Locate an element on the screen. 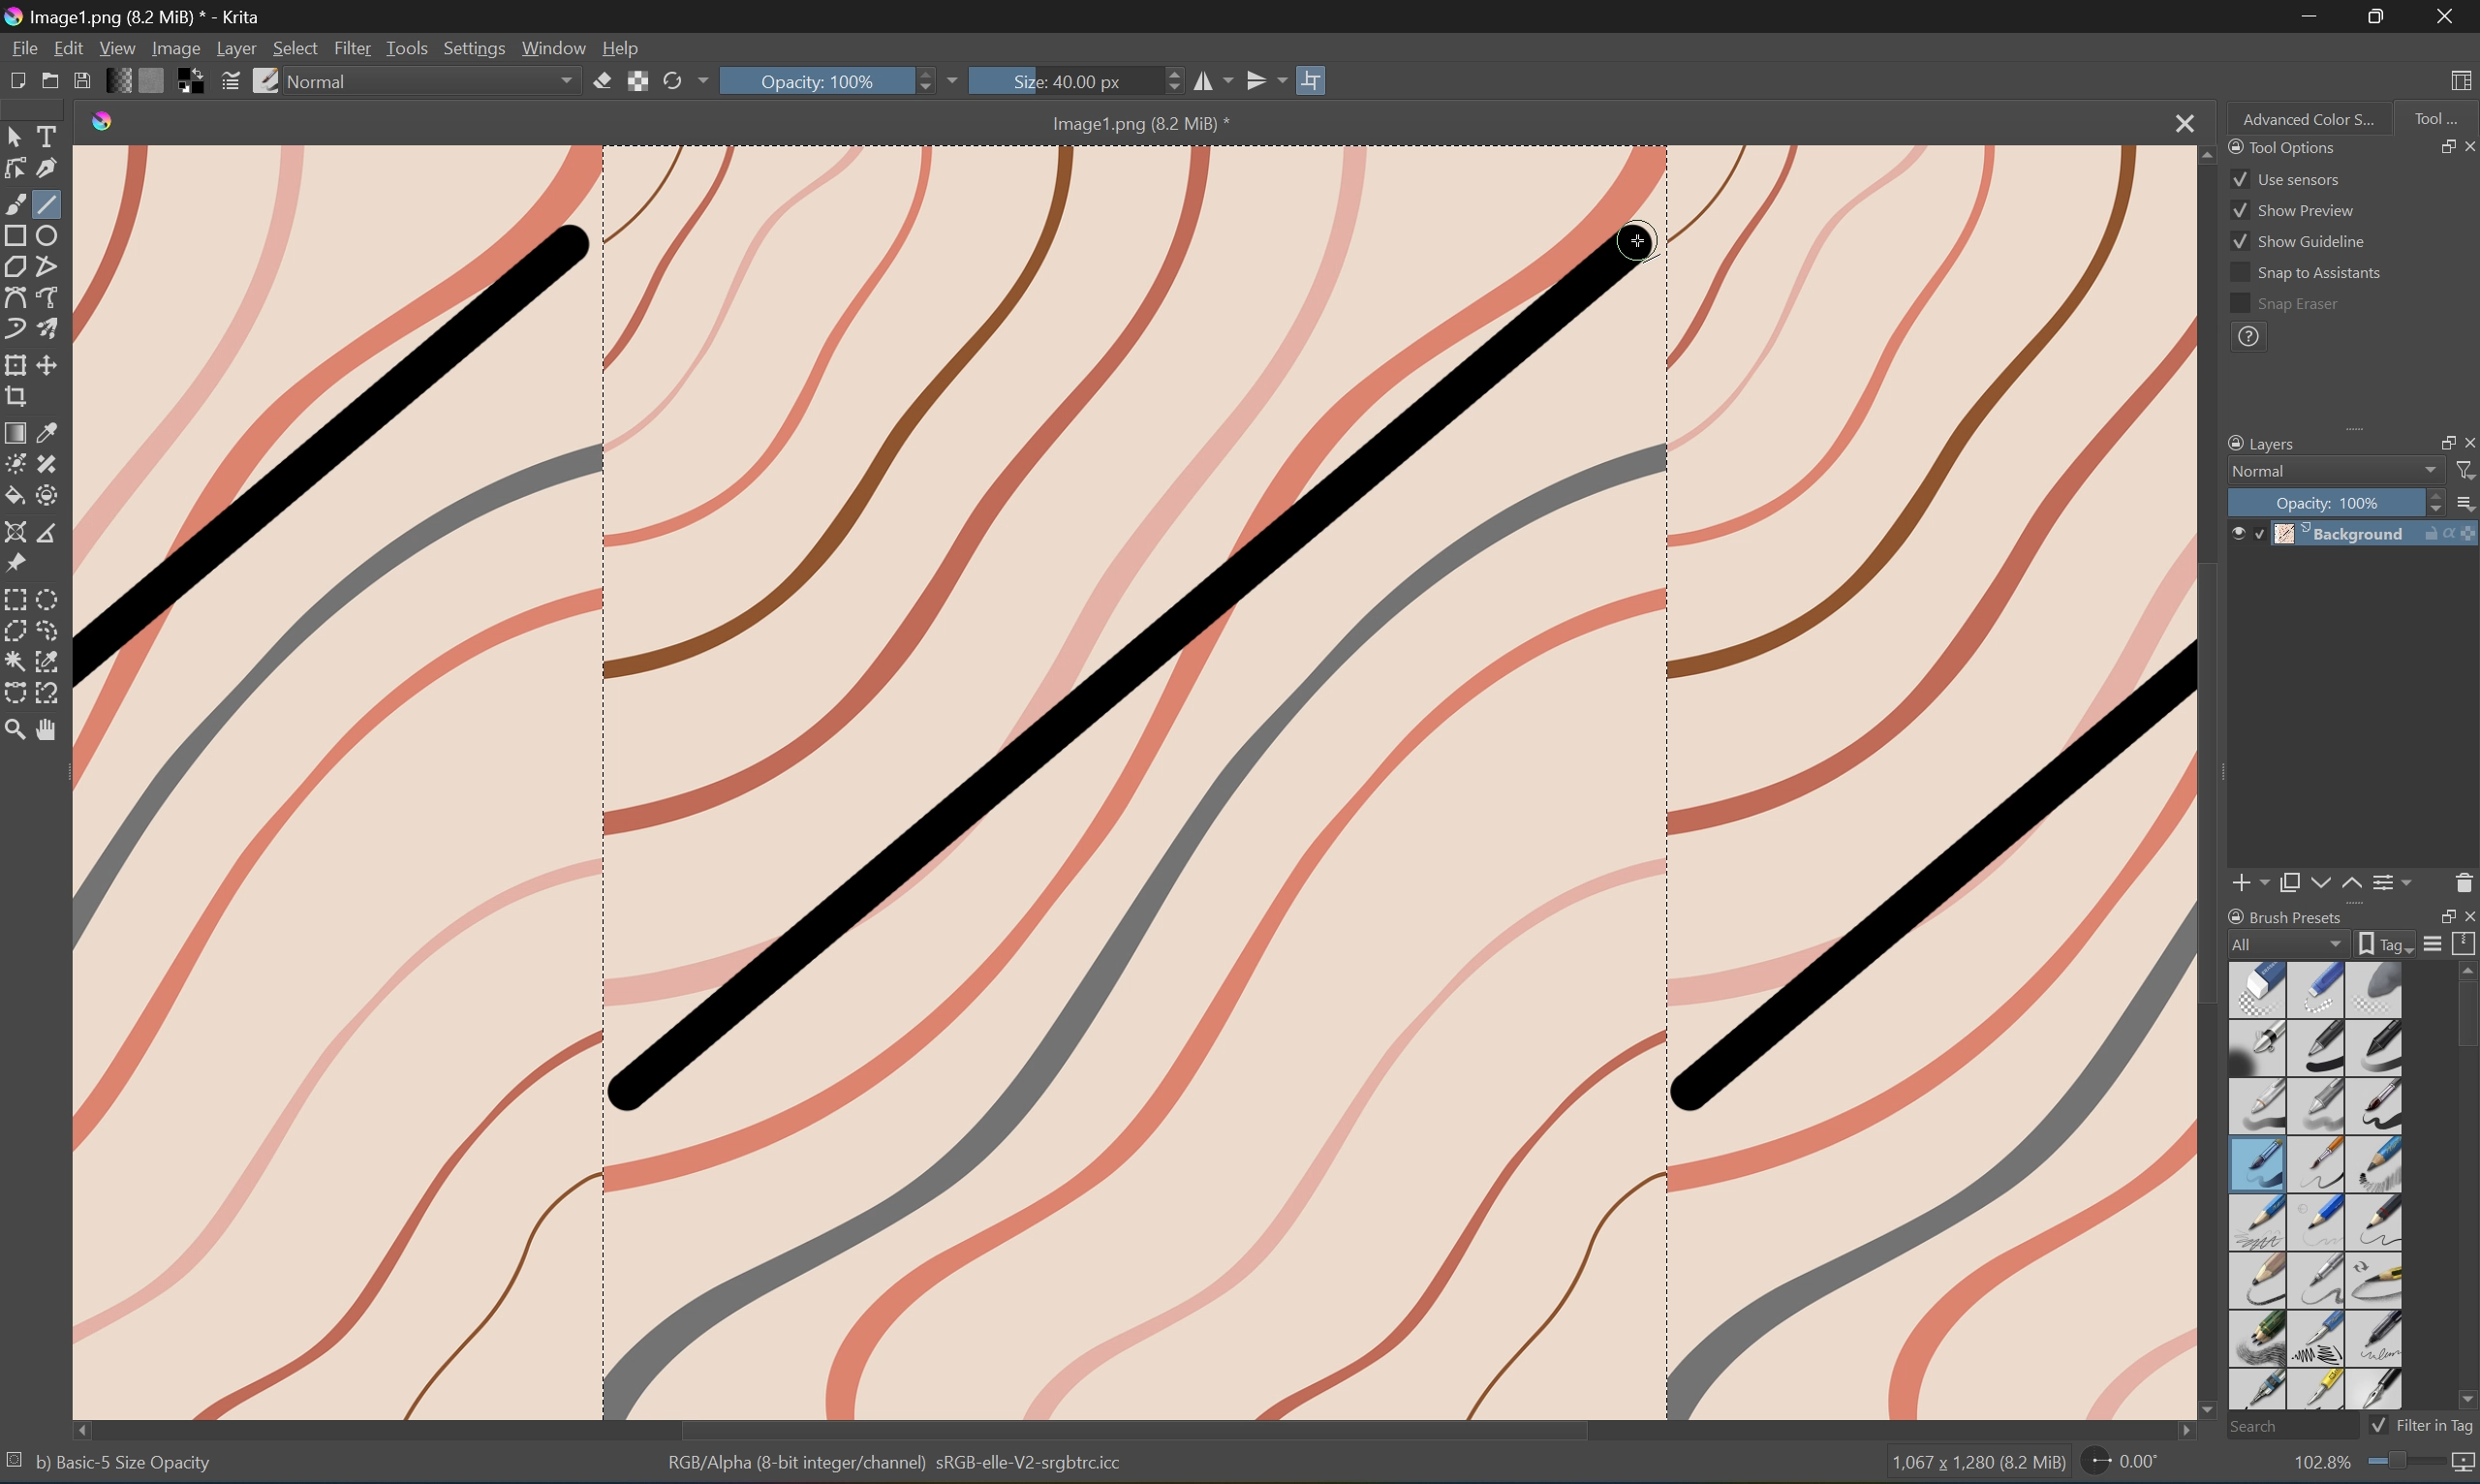  Save is located at coordinates (85, 83).